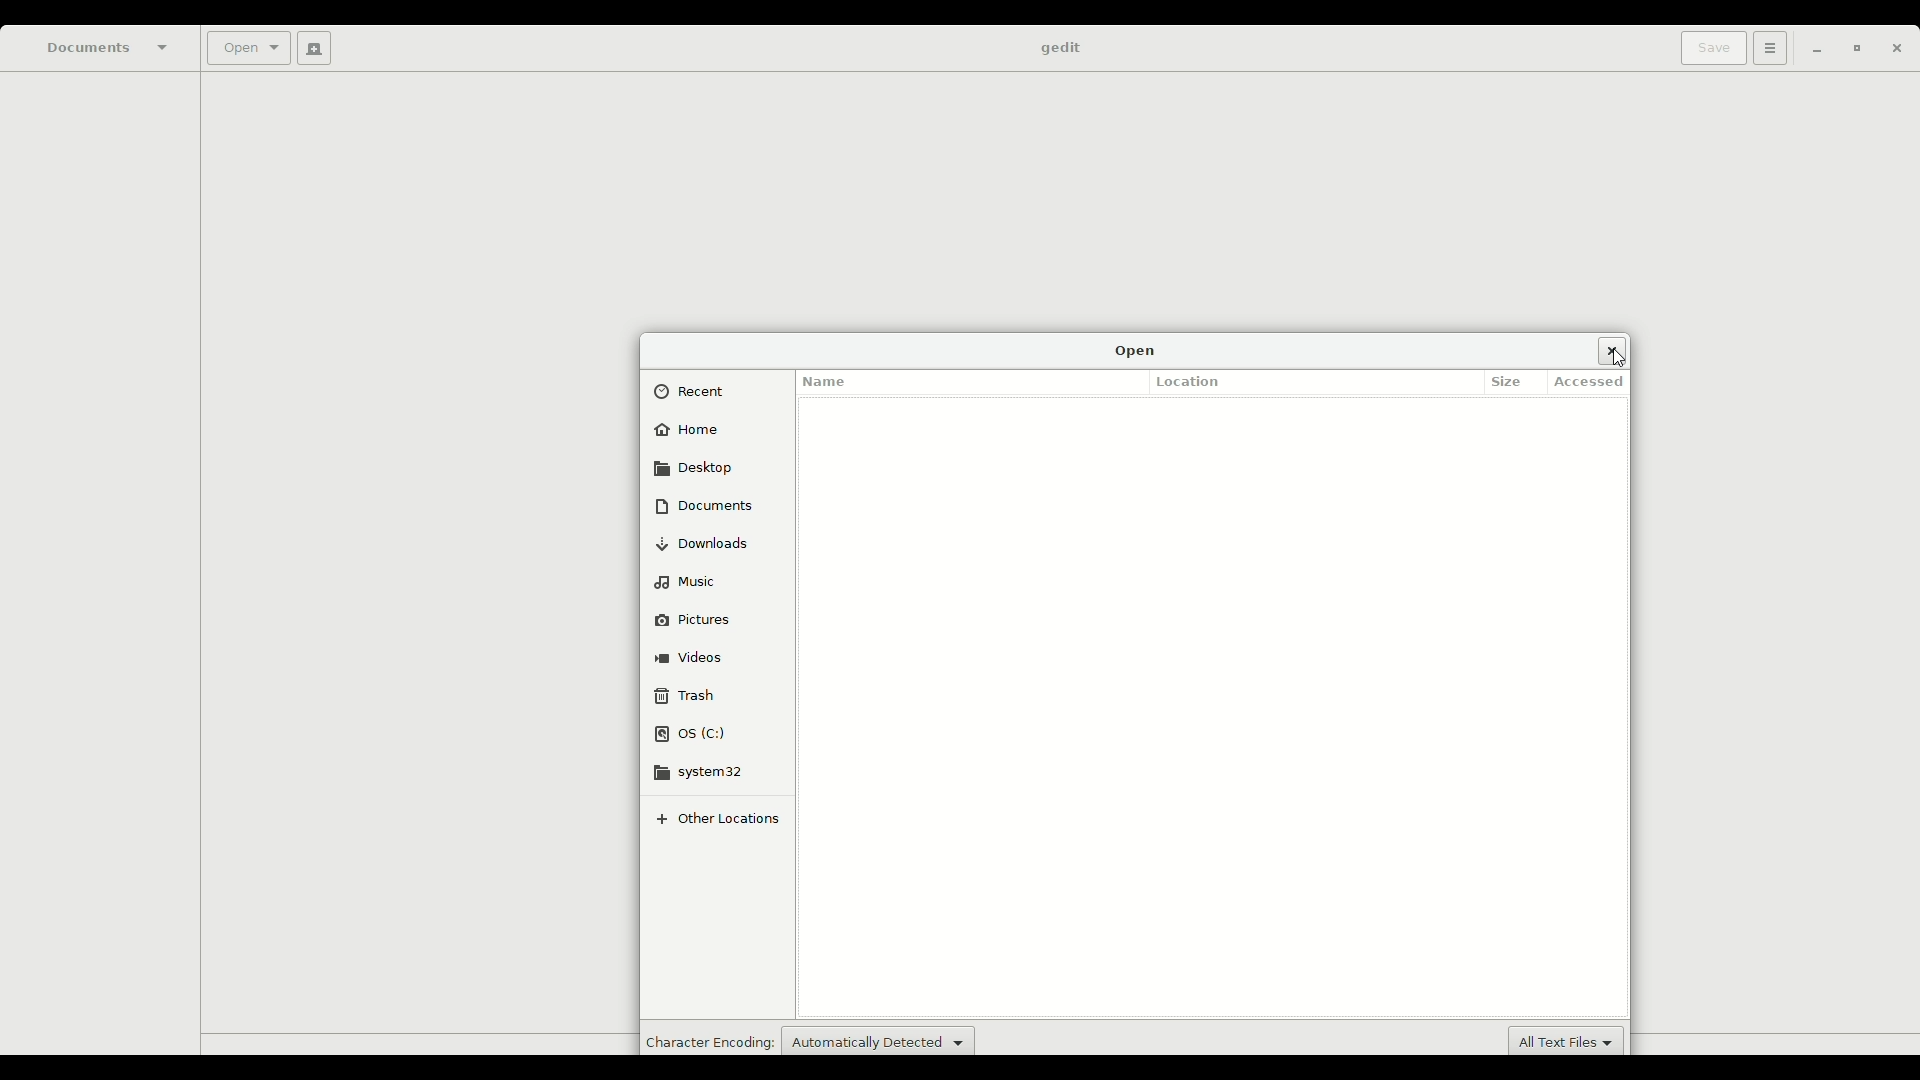 The width and height of the screenshot is (1920, 1080). I want to click on Location, so click(1194, 381).